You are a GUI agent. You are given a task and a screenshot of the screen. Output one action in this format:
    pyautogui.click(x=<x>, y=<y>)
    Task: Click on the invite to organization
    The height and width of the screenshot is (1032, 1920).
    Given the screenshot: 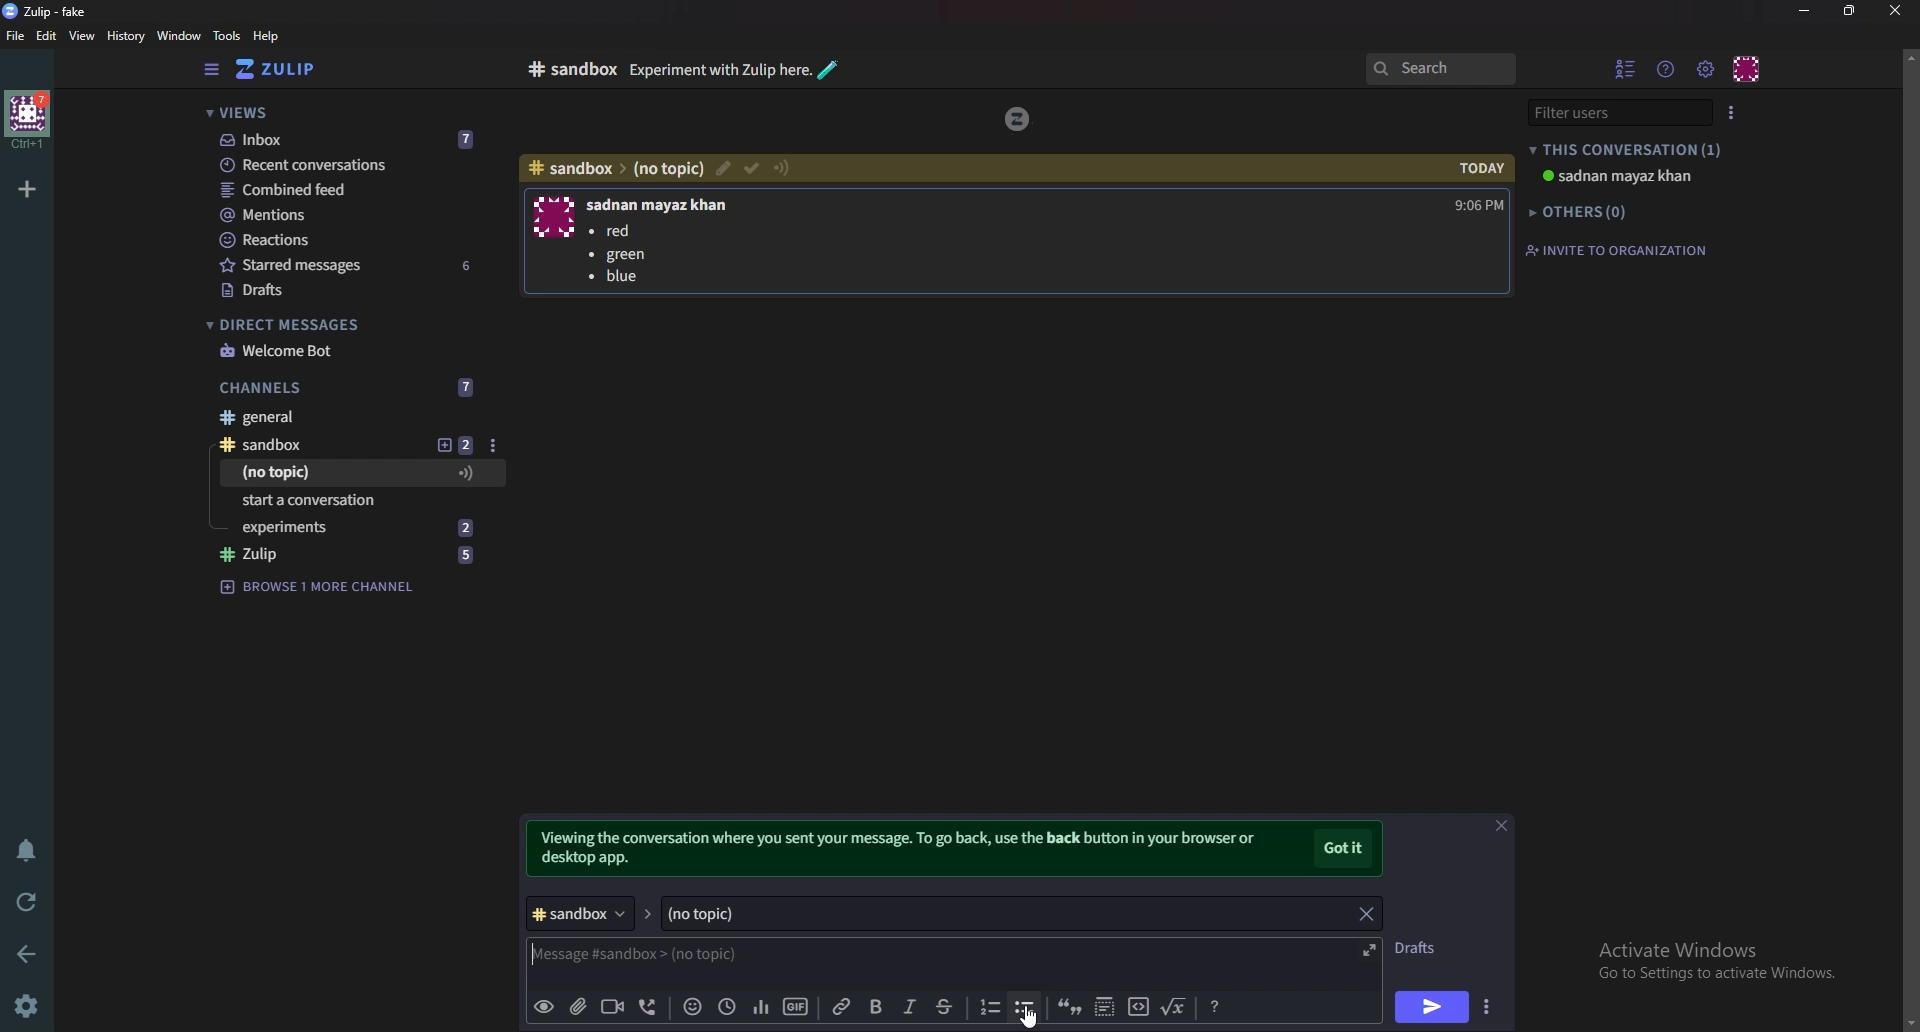 What is the action you would take?
    pyautogui.click(x=1616, y=251)
    